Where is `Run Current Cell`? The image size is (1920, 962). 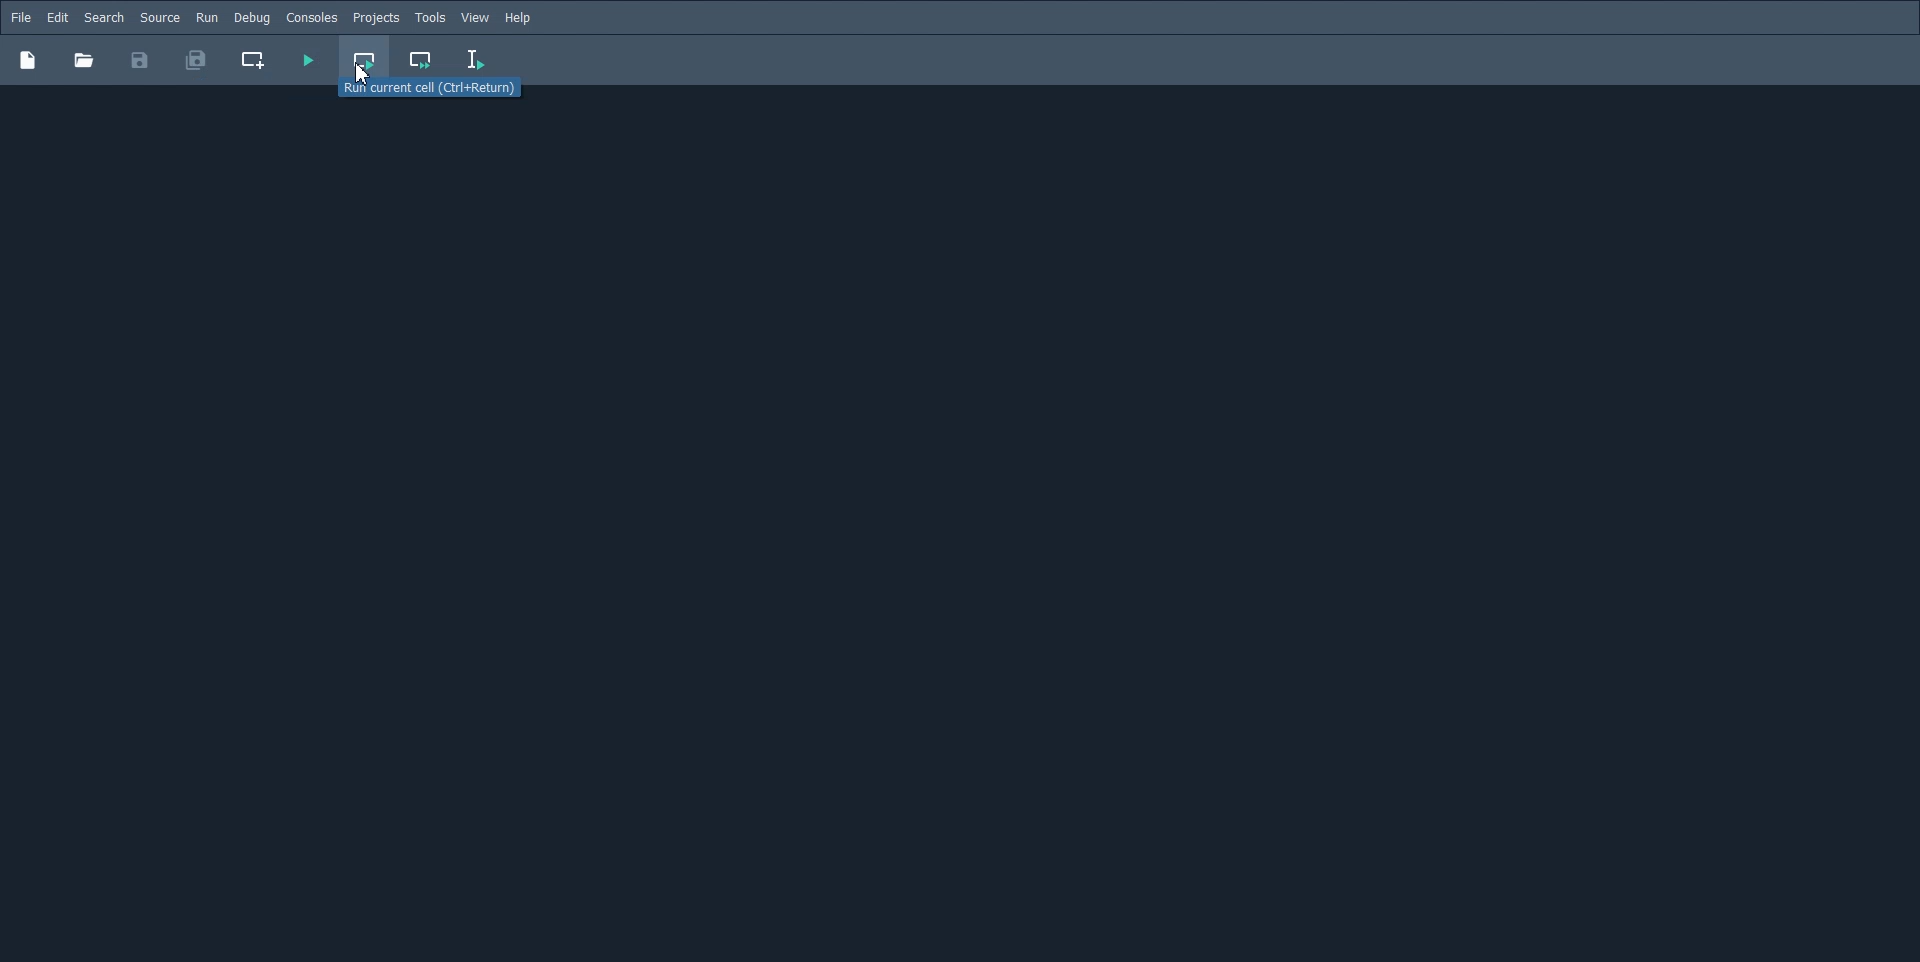
Run Current Cell is located at coordinates (439, 91).